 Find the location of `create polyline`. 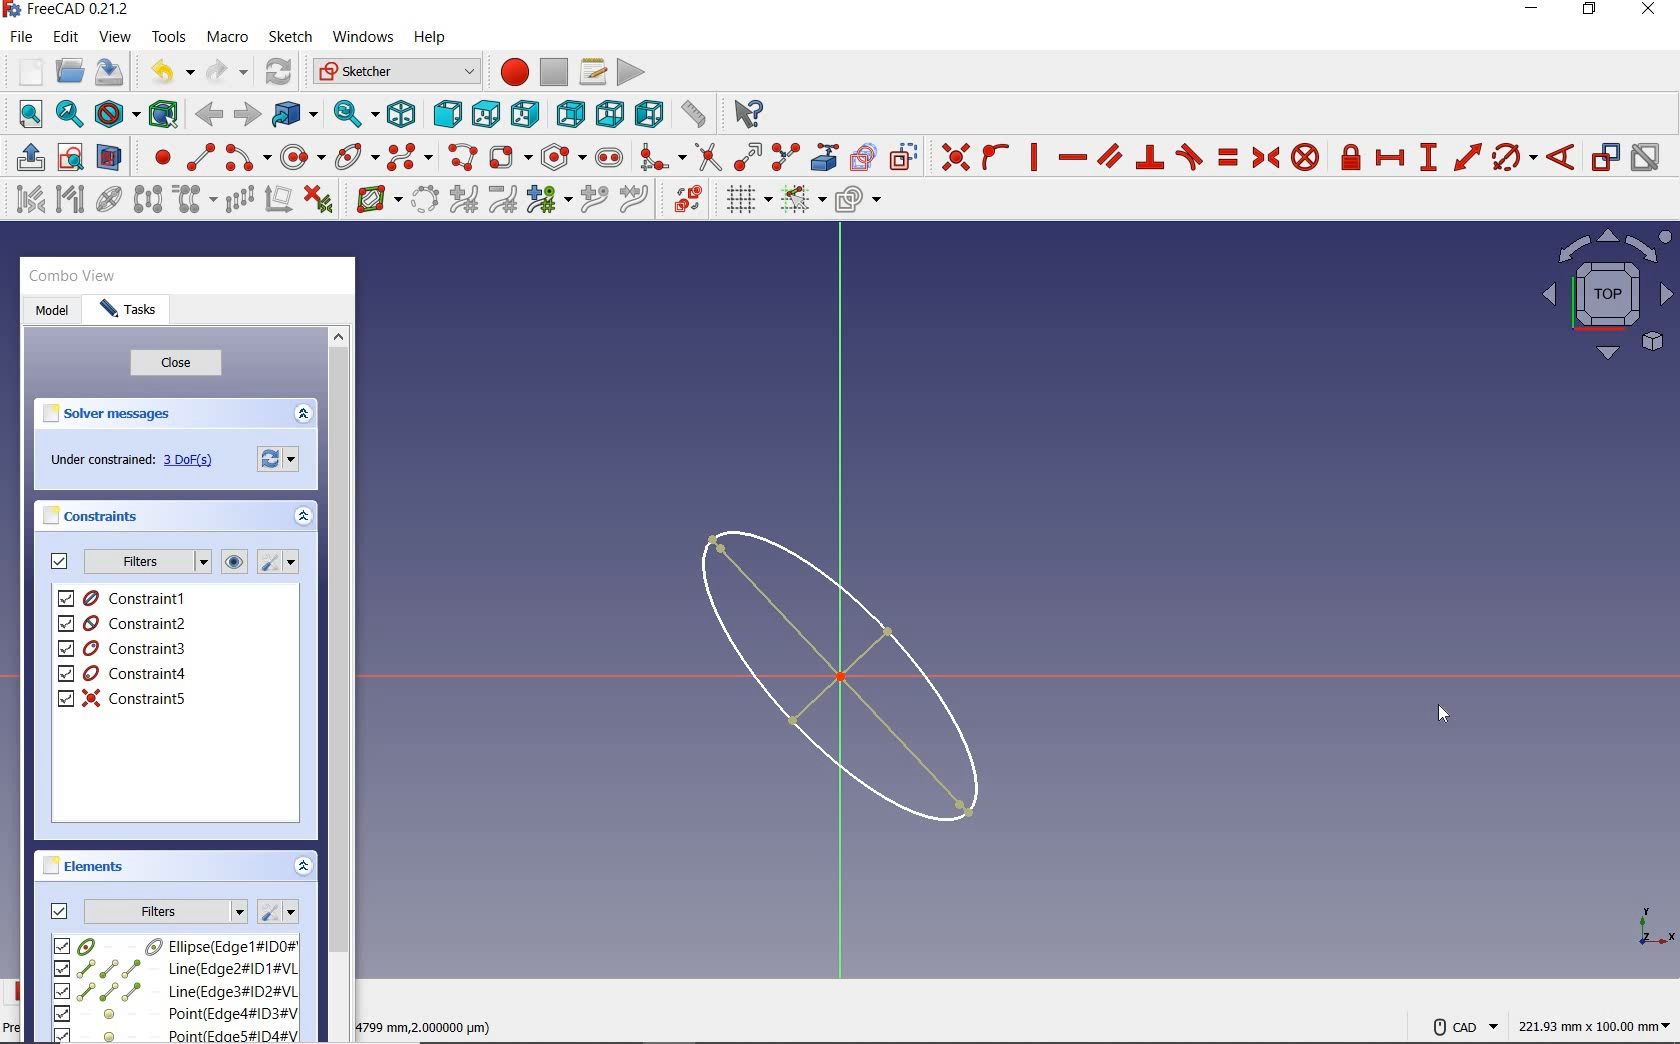

create polyline is located at coordinates (461, 157).